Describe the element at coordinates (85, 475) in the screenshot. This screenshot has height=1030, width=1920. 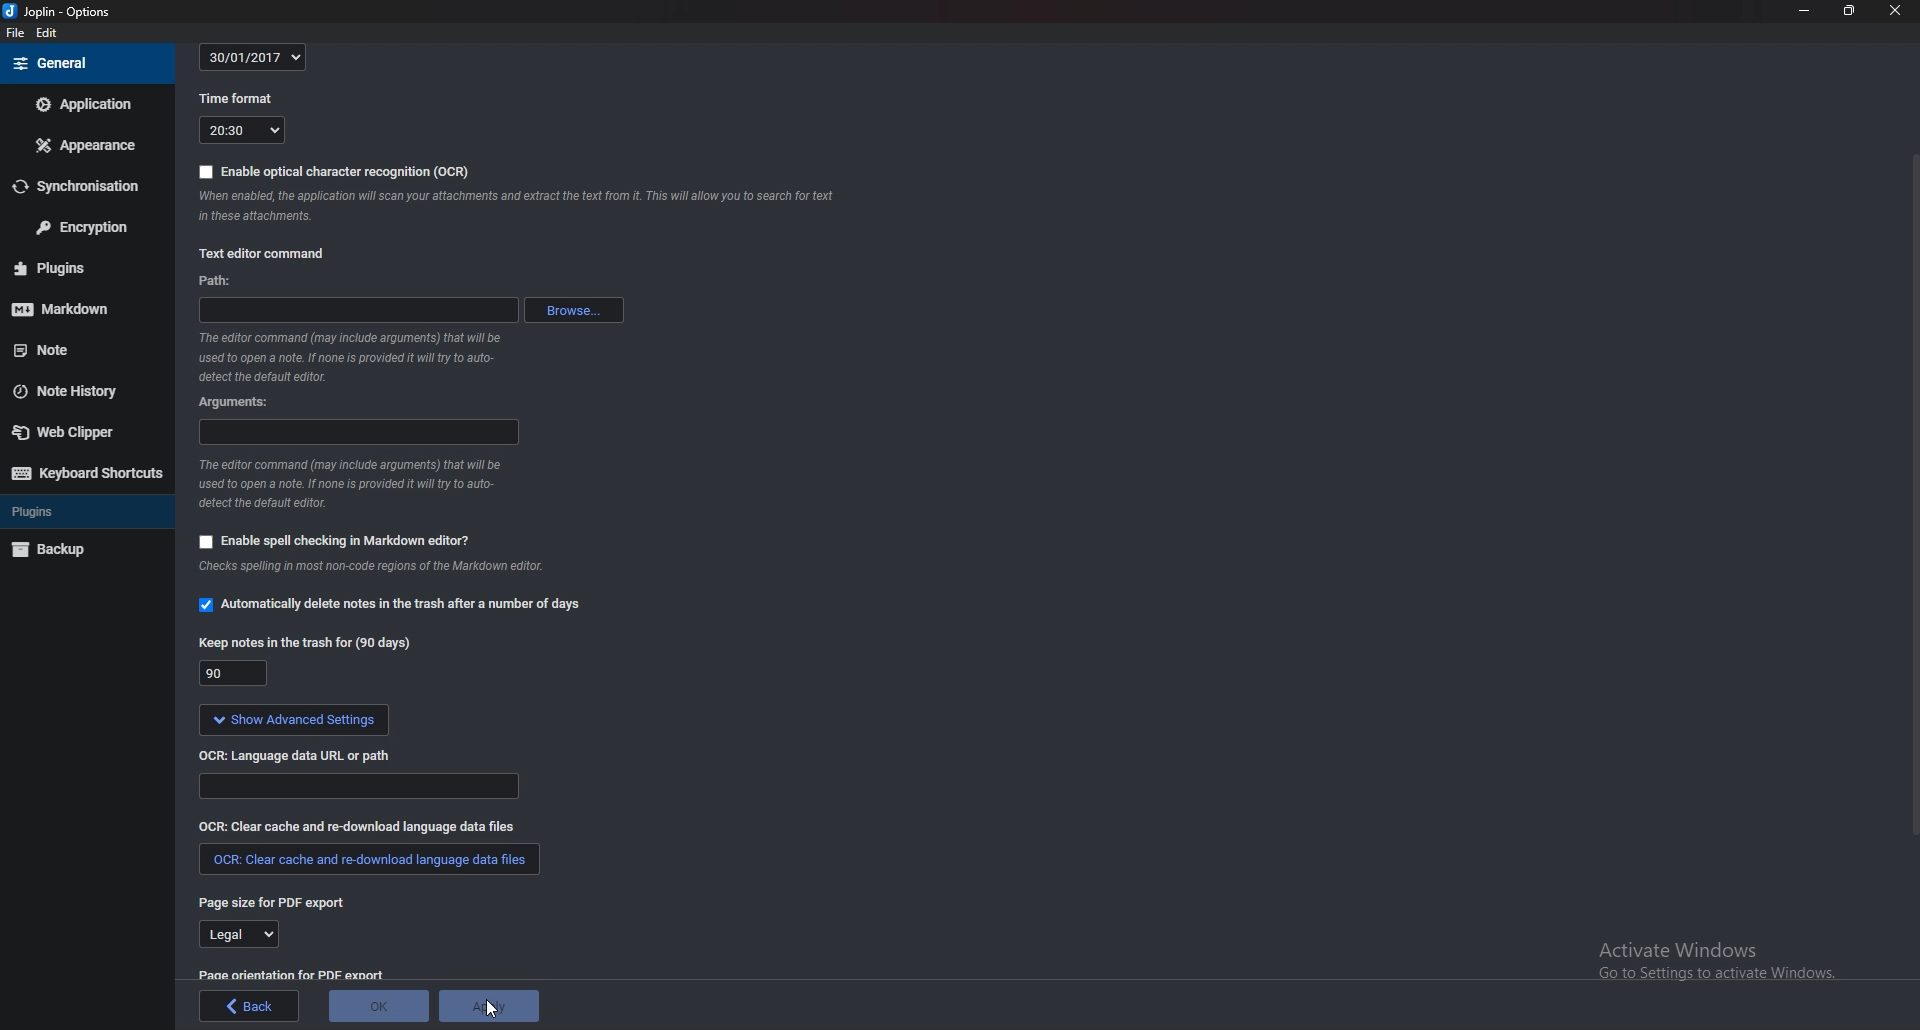
I see `Keyboard shortcuts` at that location.